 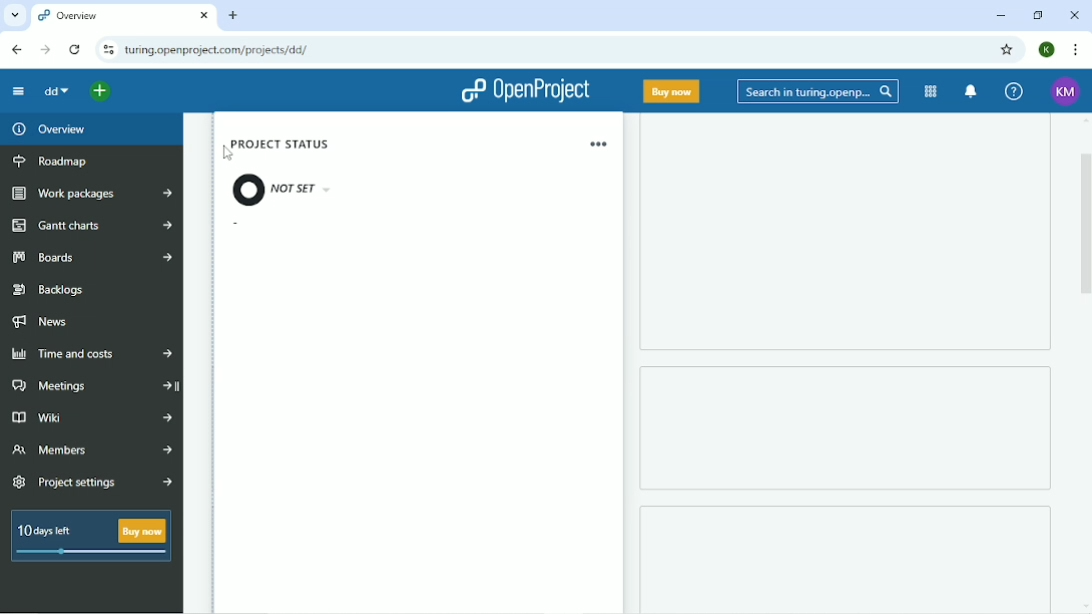 I want to click on Buy now, so click(x=672, y=91).